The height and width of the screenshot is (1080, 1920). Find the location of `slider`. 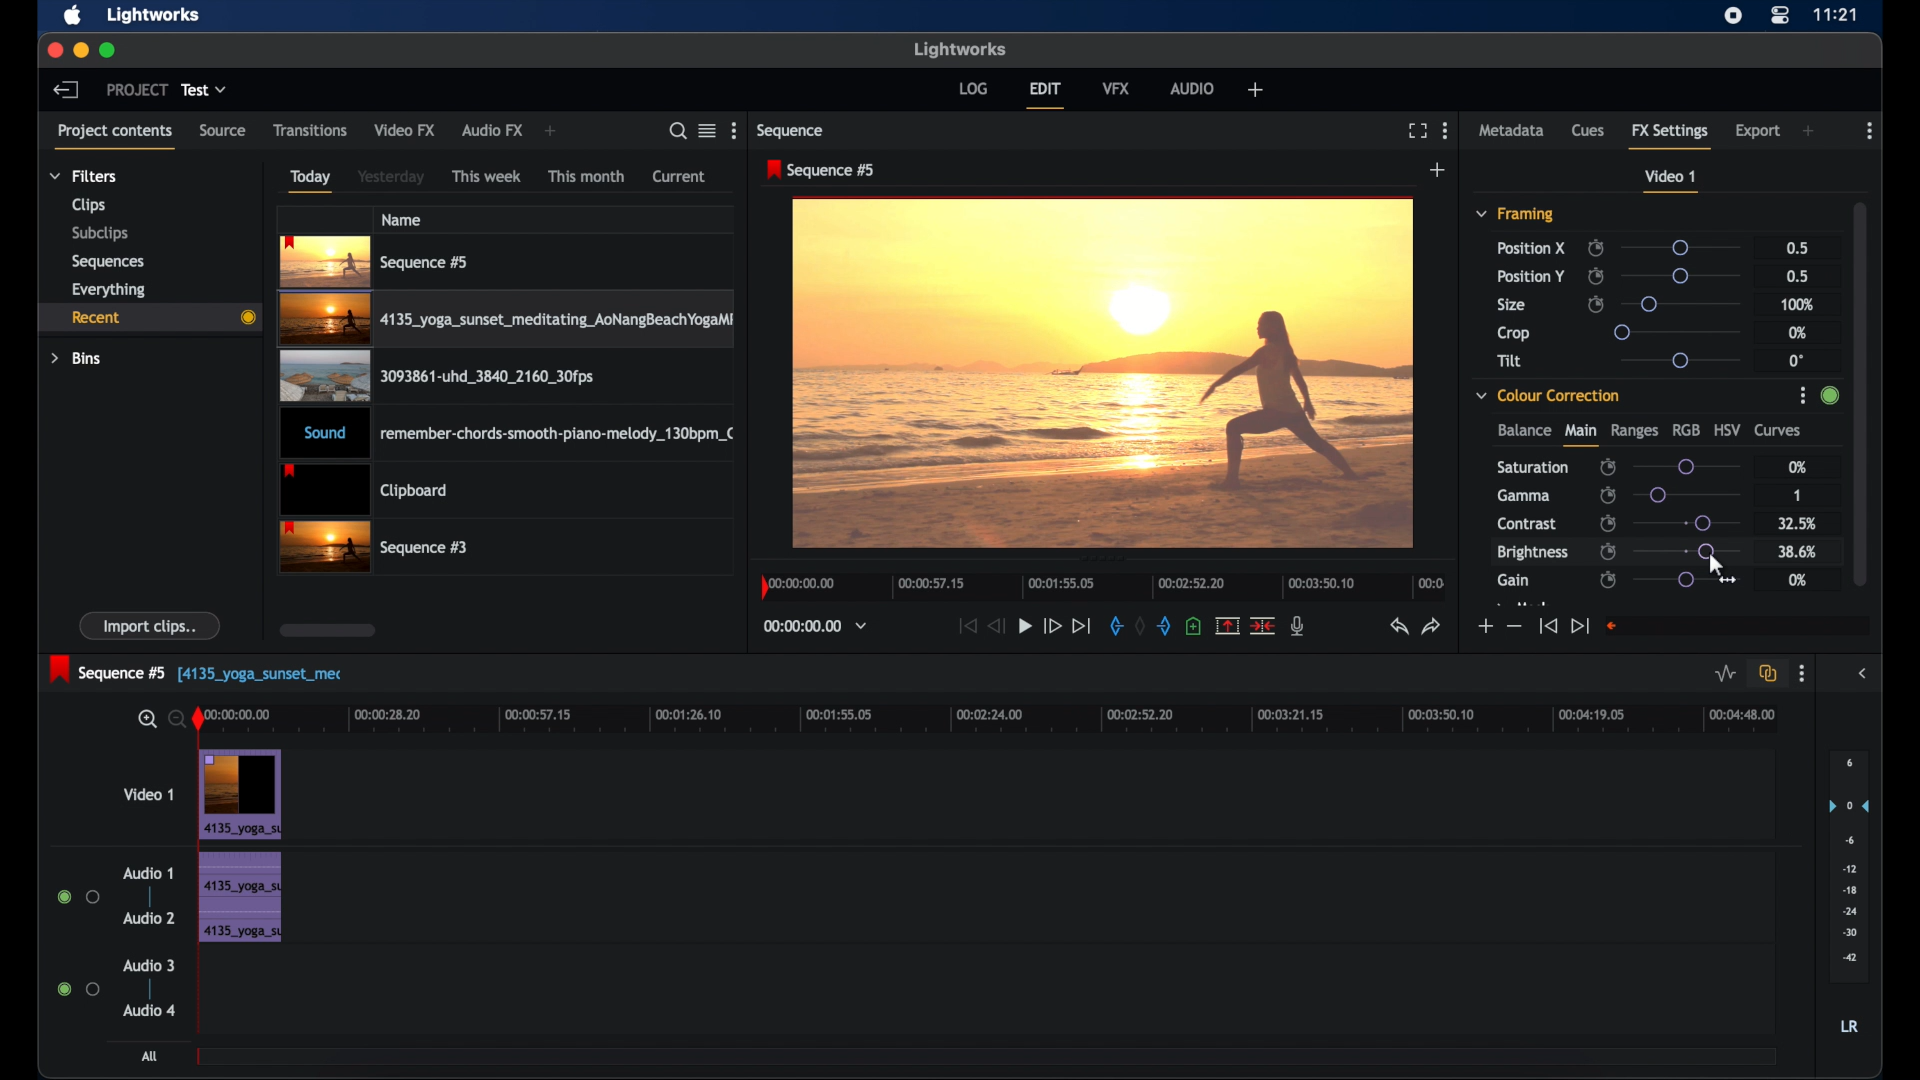

slider is located at coordinates (1685, 467).